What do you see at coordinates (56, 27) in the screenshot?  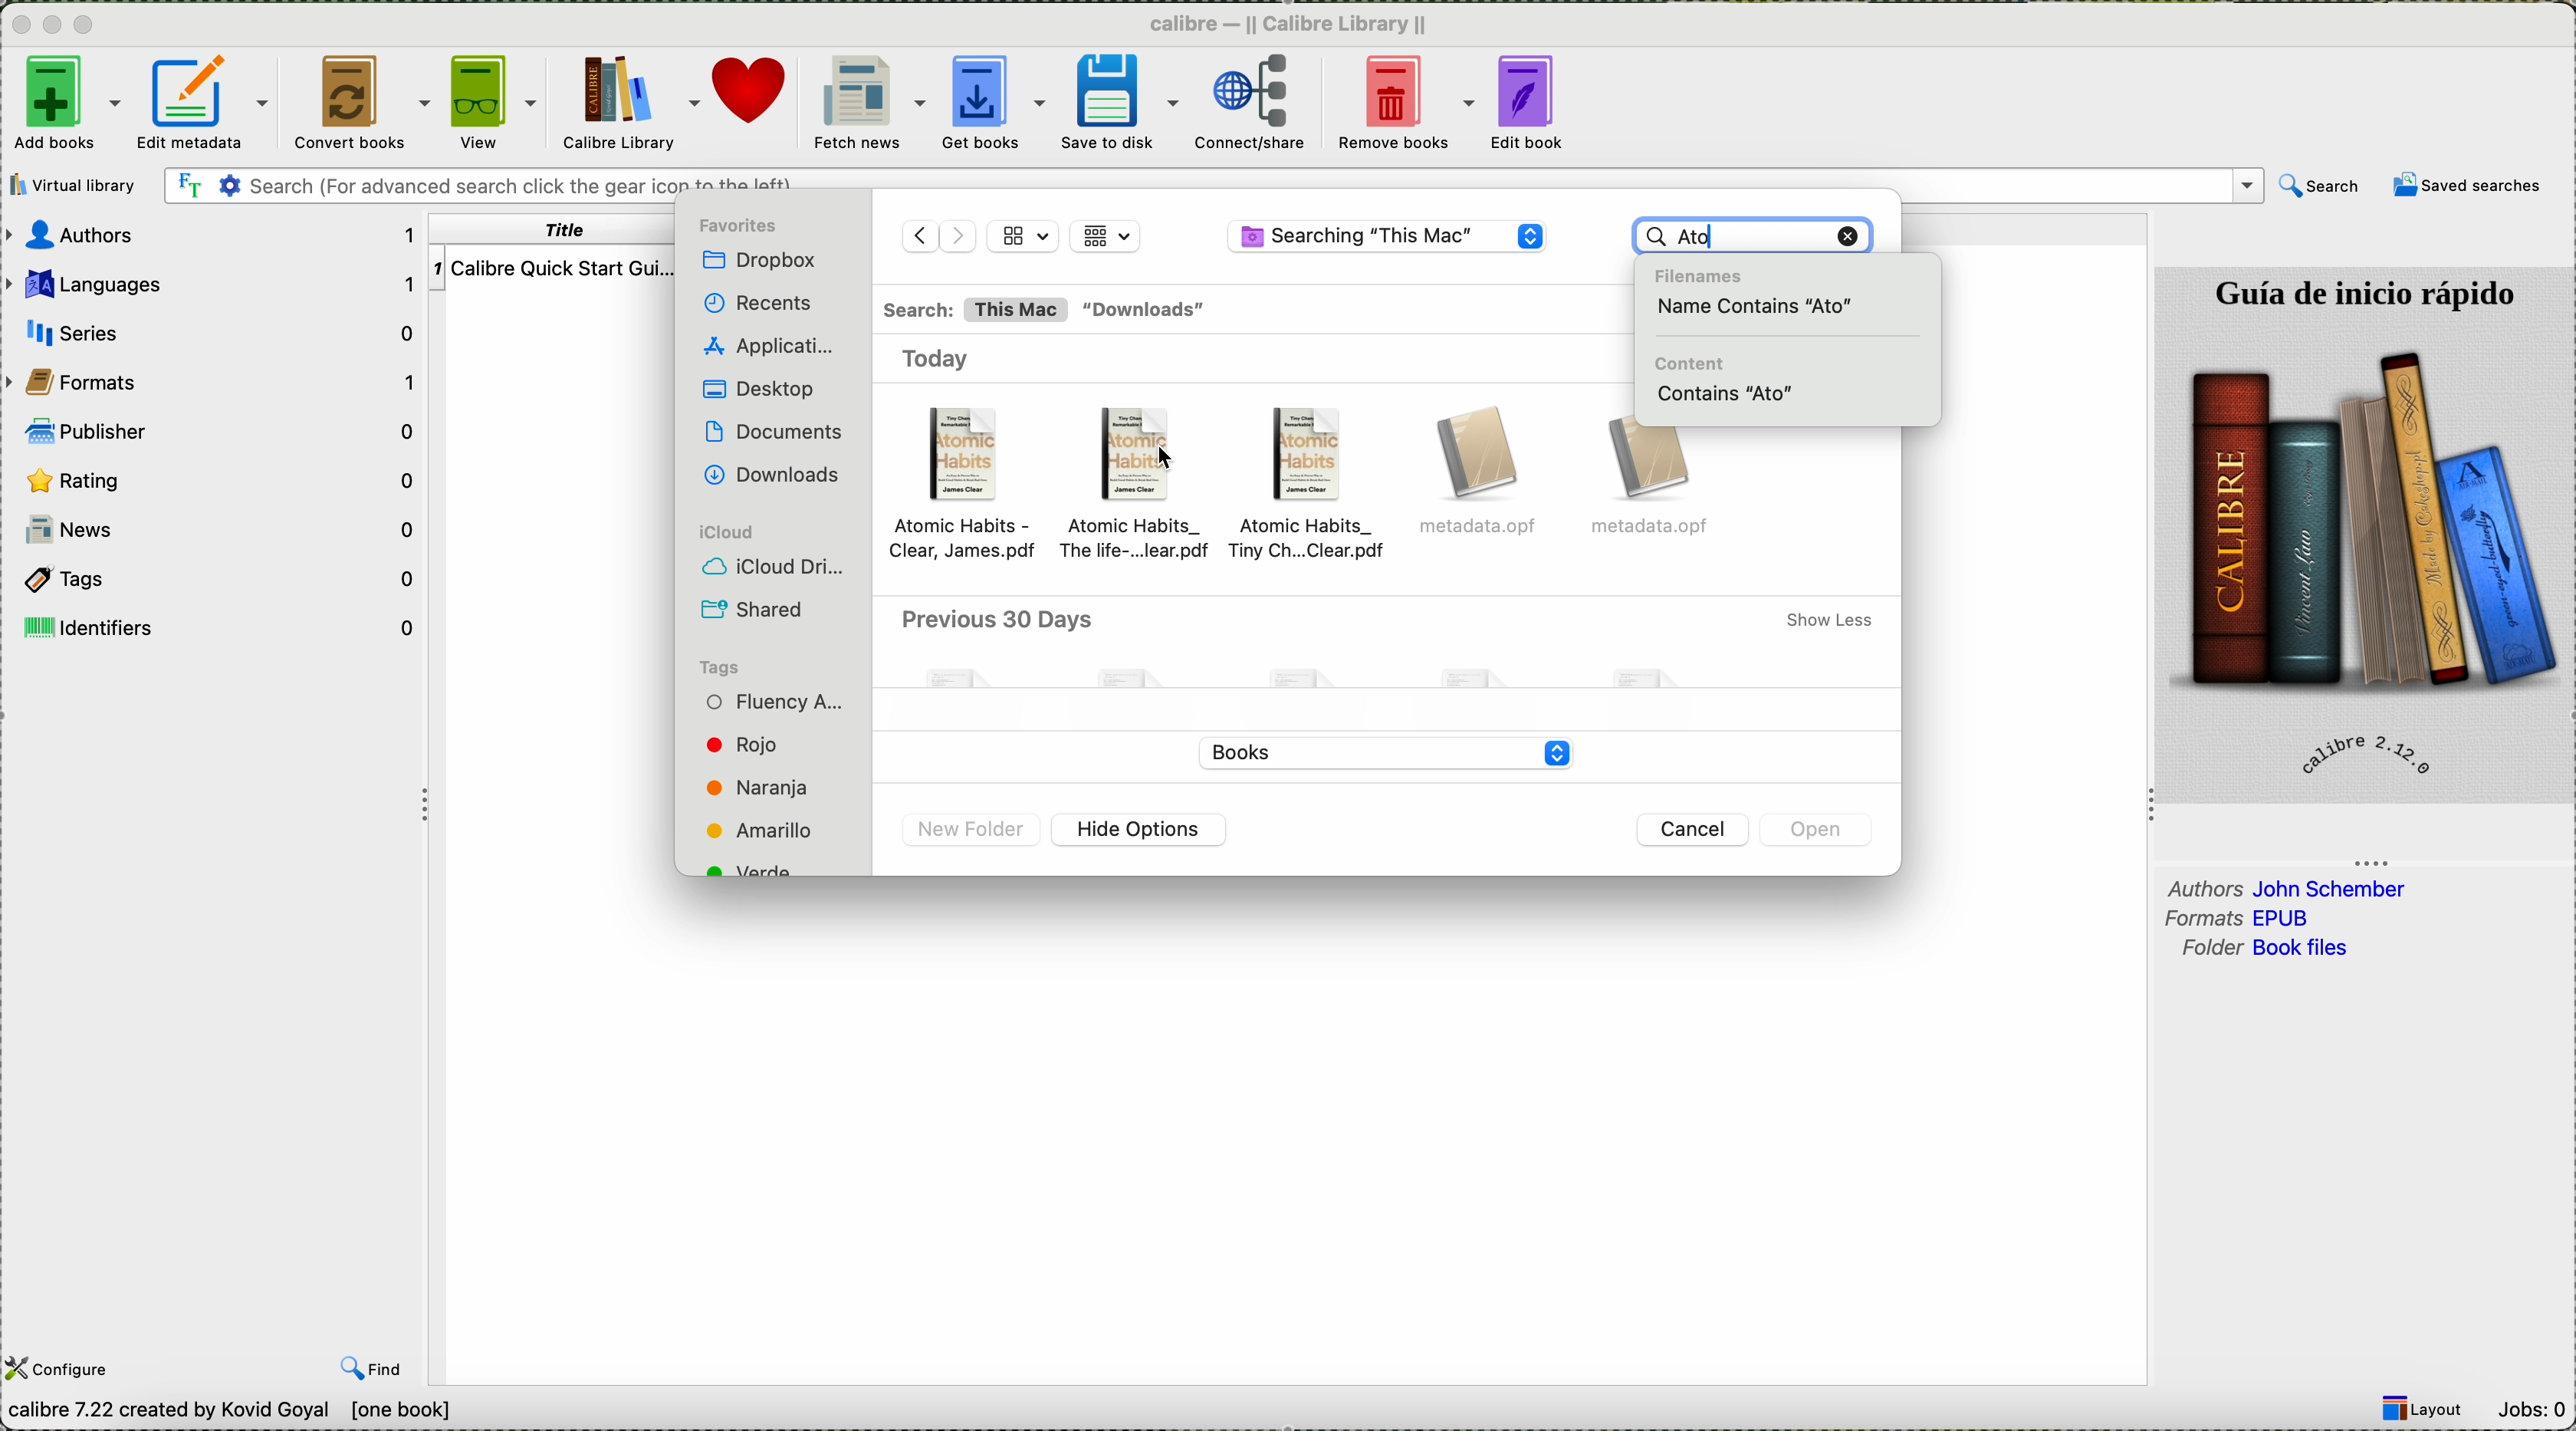 I see `minimize program` at bounding box center [56, 27].